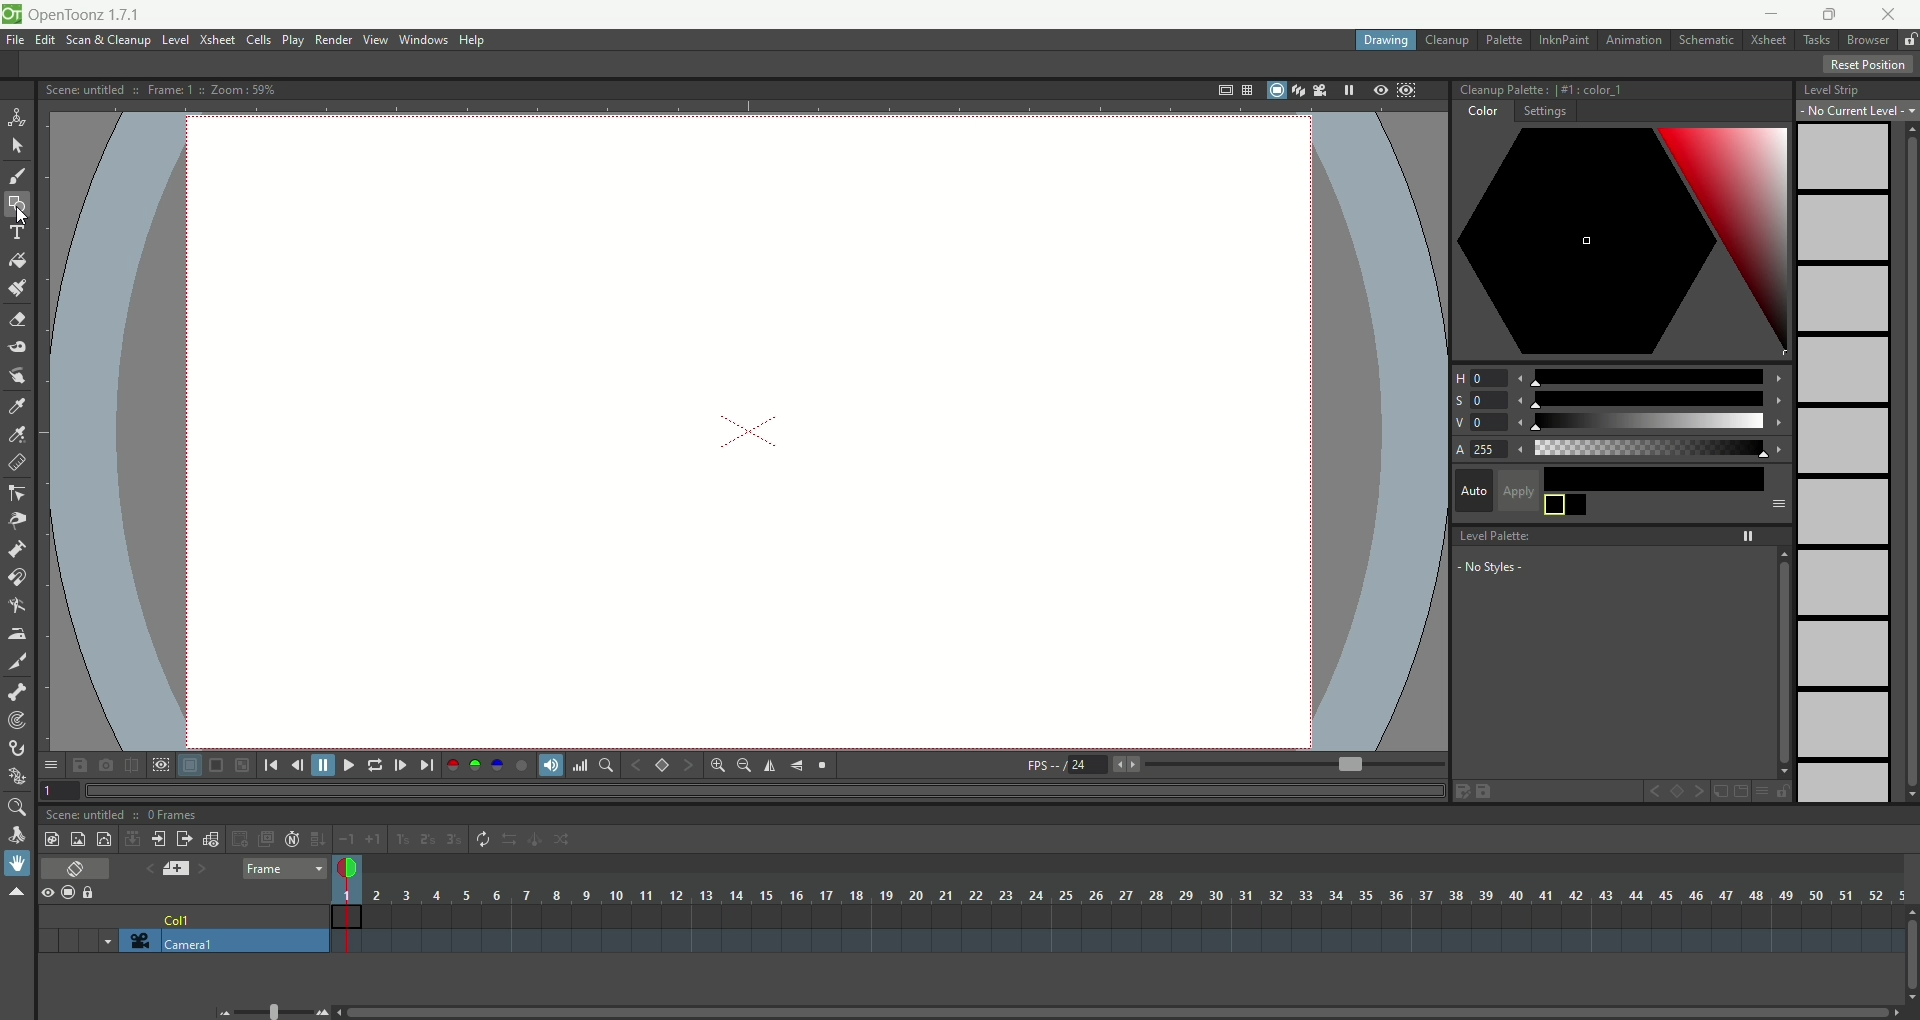 The width and height of the screenshot is (1920, 1020). What do you see at coordinates (17, 117) in the screenshot?
I see `animate tool` at bounding box center [17, 117].